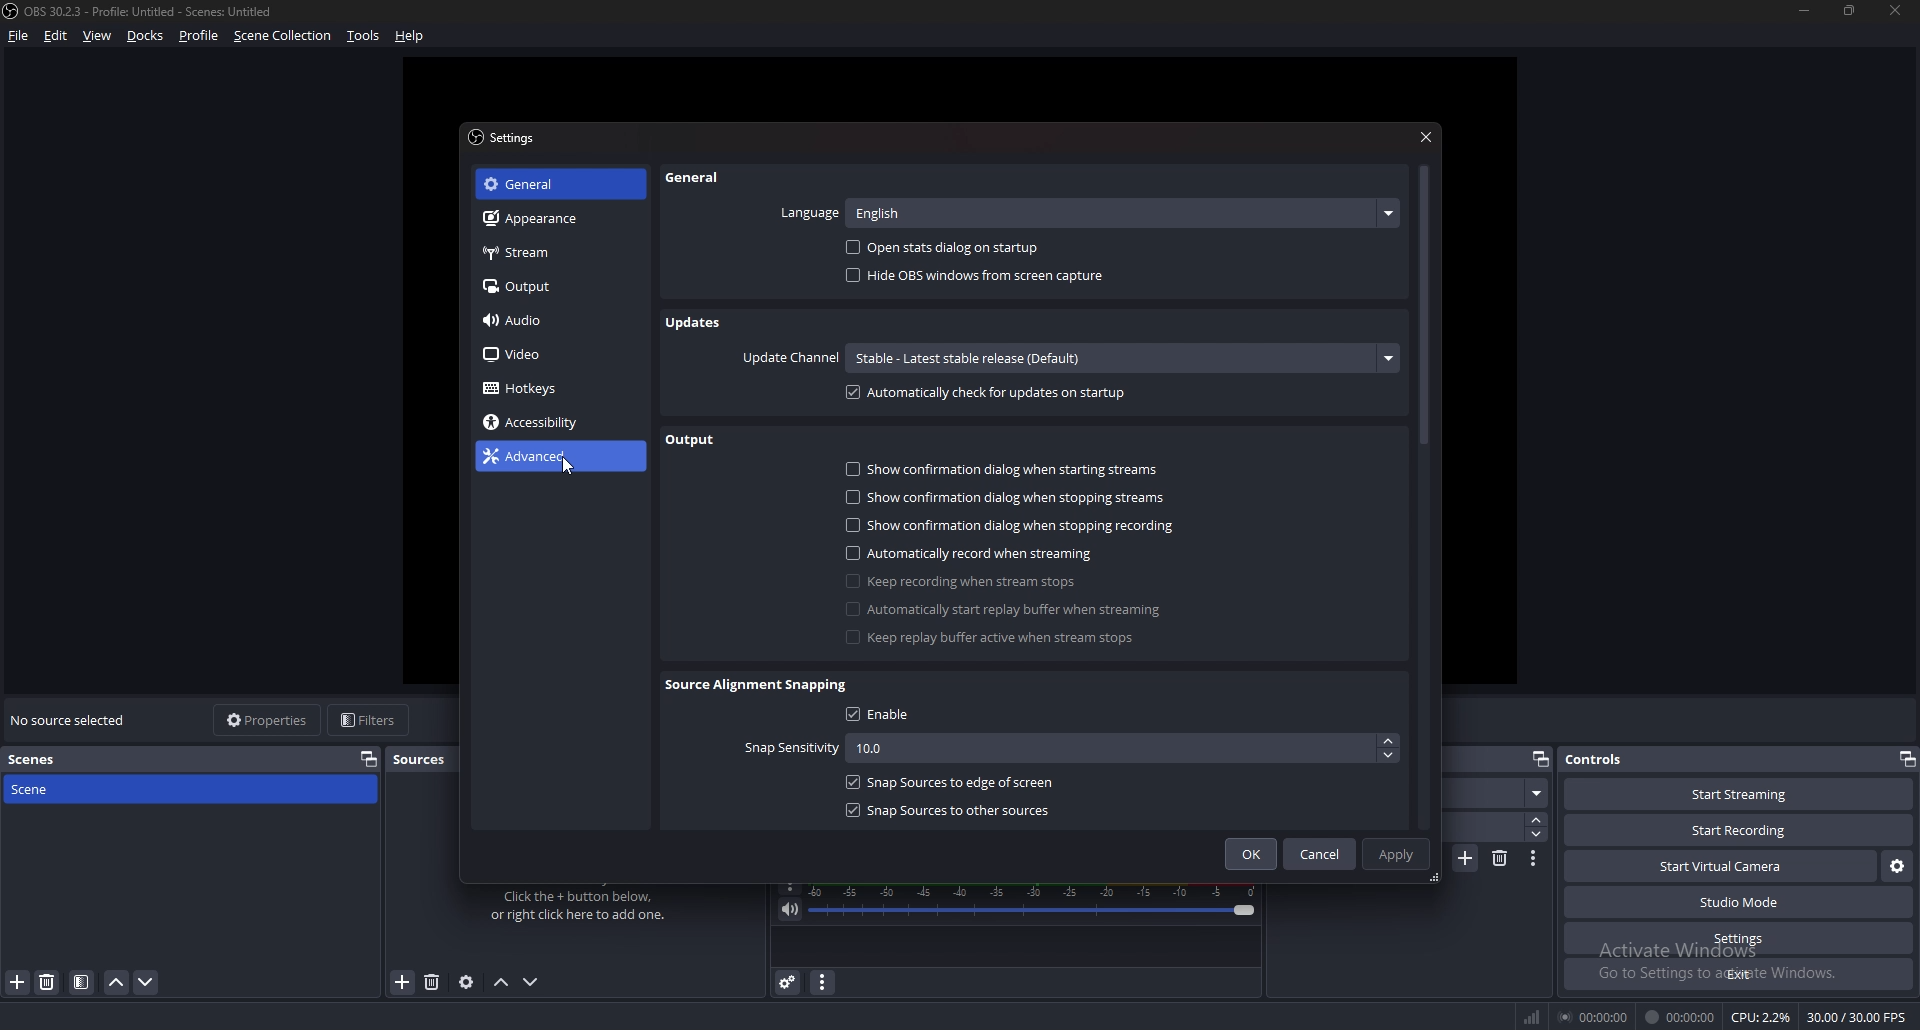  I want to click on add scene, so click(1467, 857).